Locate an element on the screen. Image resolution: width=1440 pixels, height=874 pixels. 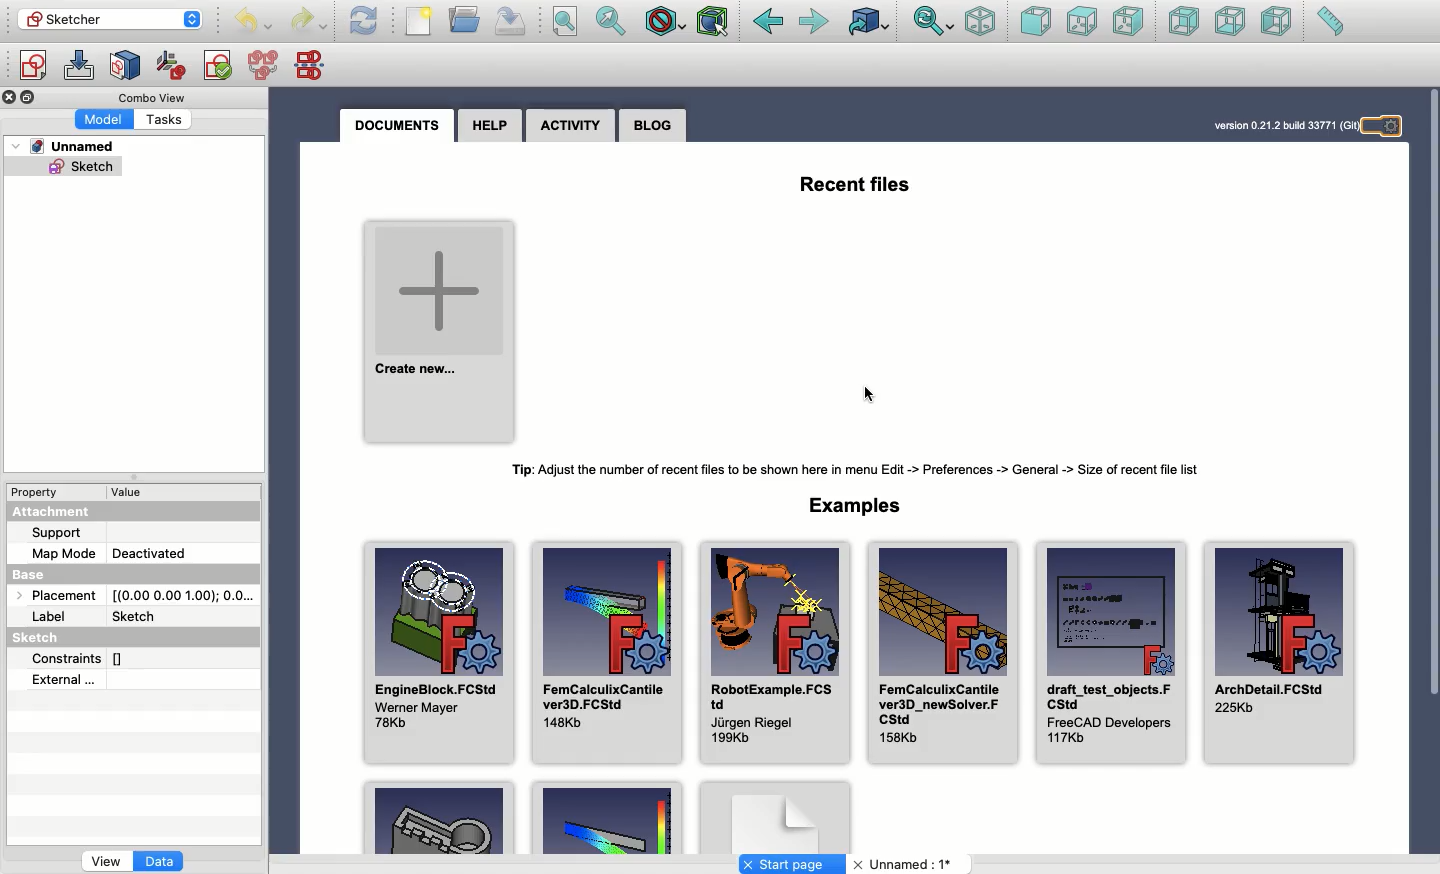
Done is located at coordinates (869, 391).